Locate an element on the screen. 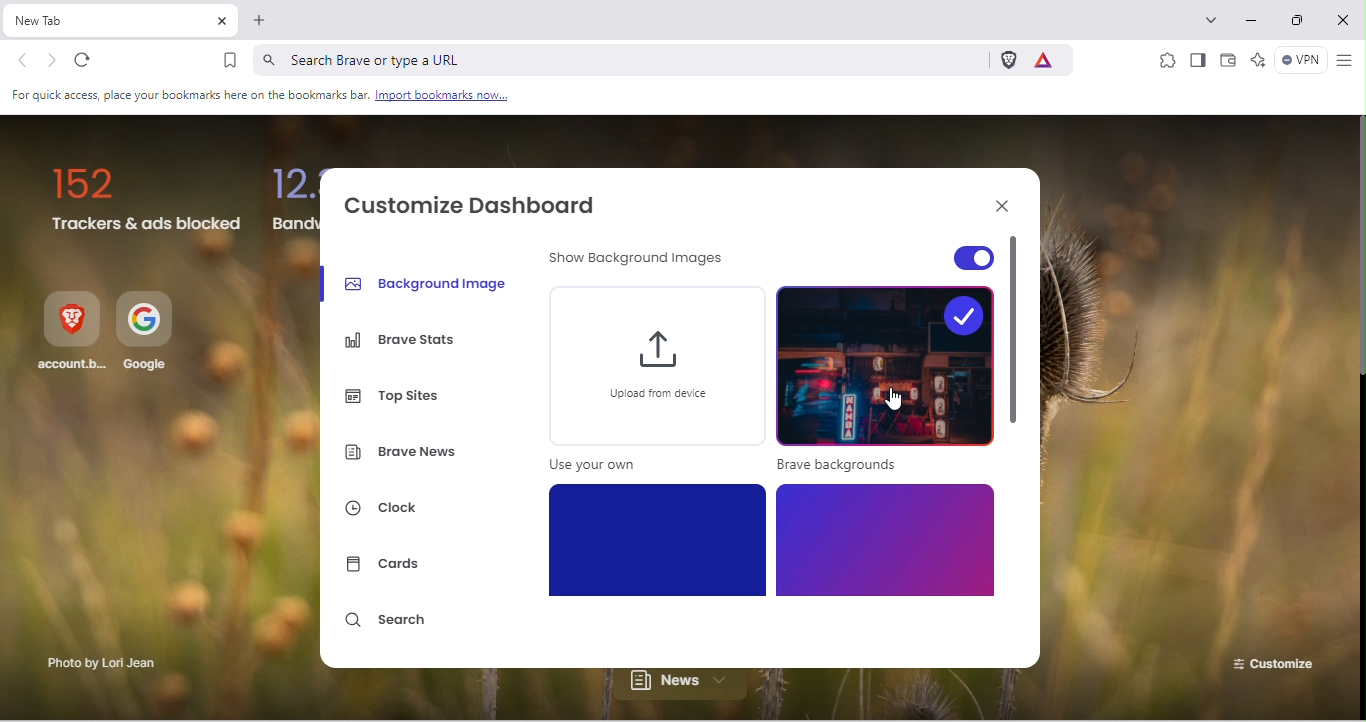 This screenshot has height=722, width=1366. Google is located at coordinates (149, 334).